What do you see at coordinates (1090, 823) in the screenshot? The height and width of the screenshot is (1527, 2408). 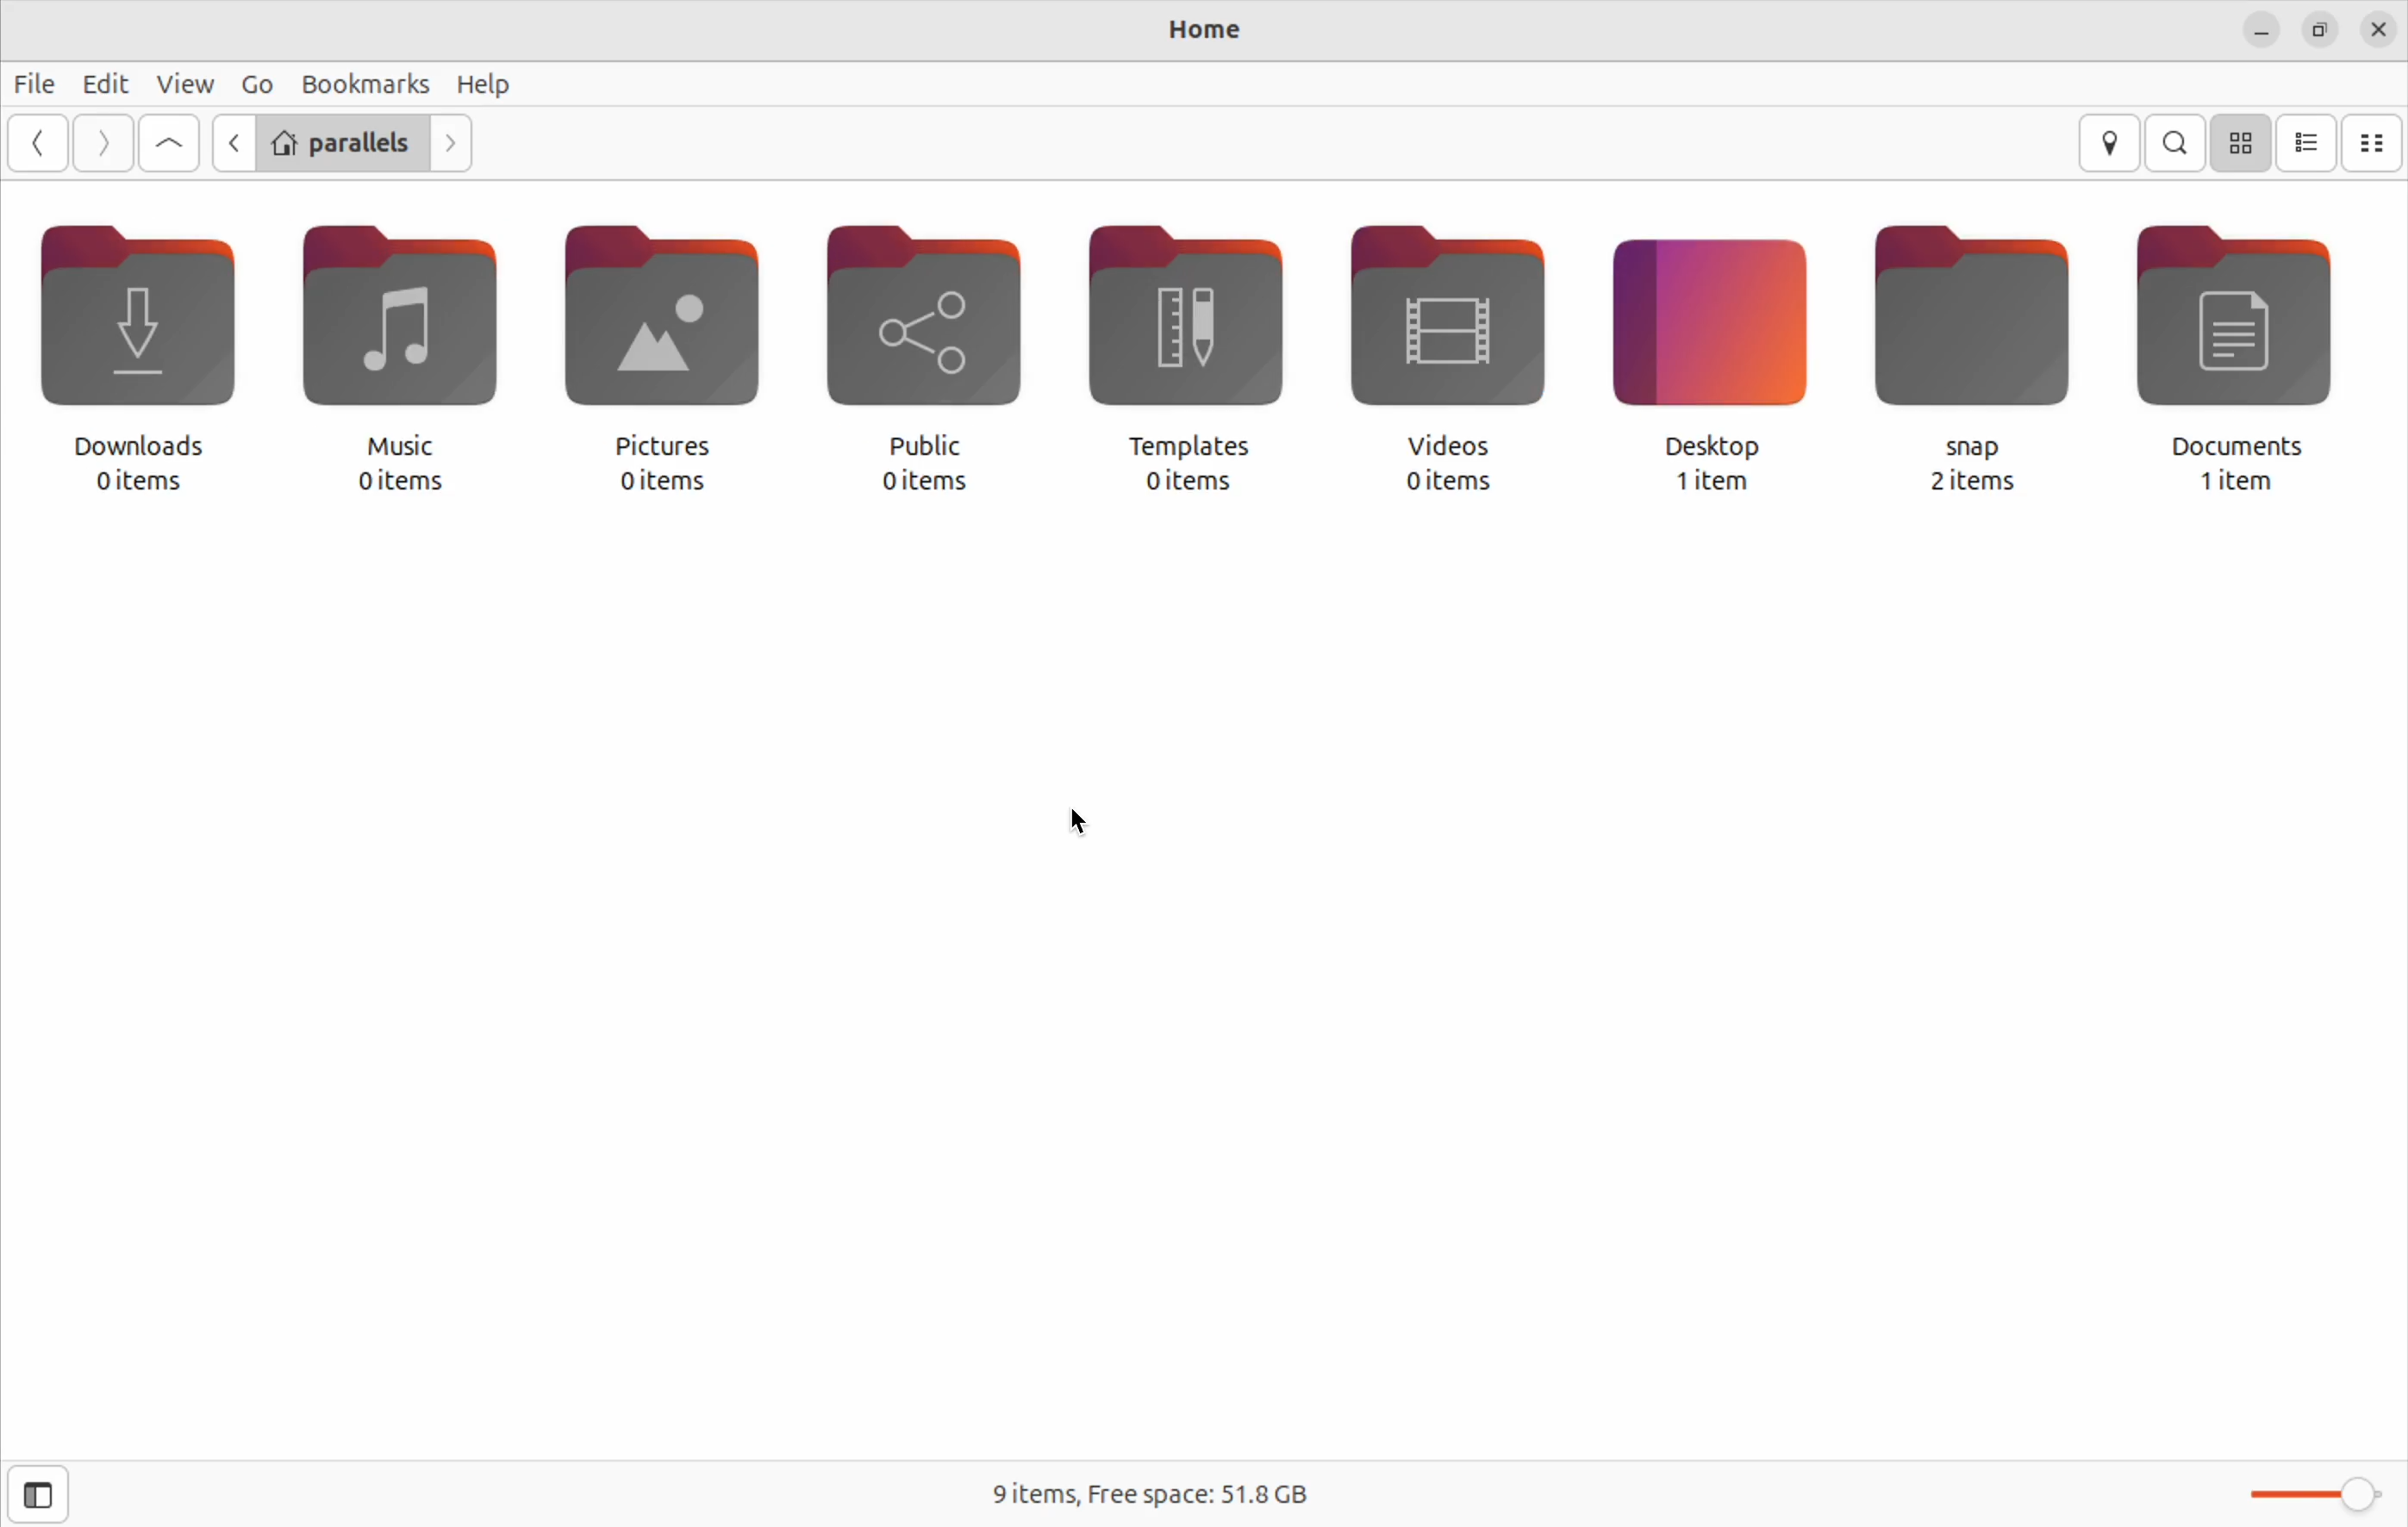 I see `cursor` at bounding box center [1090, 823].